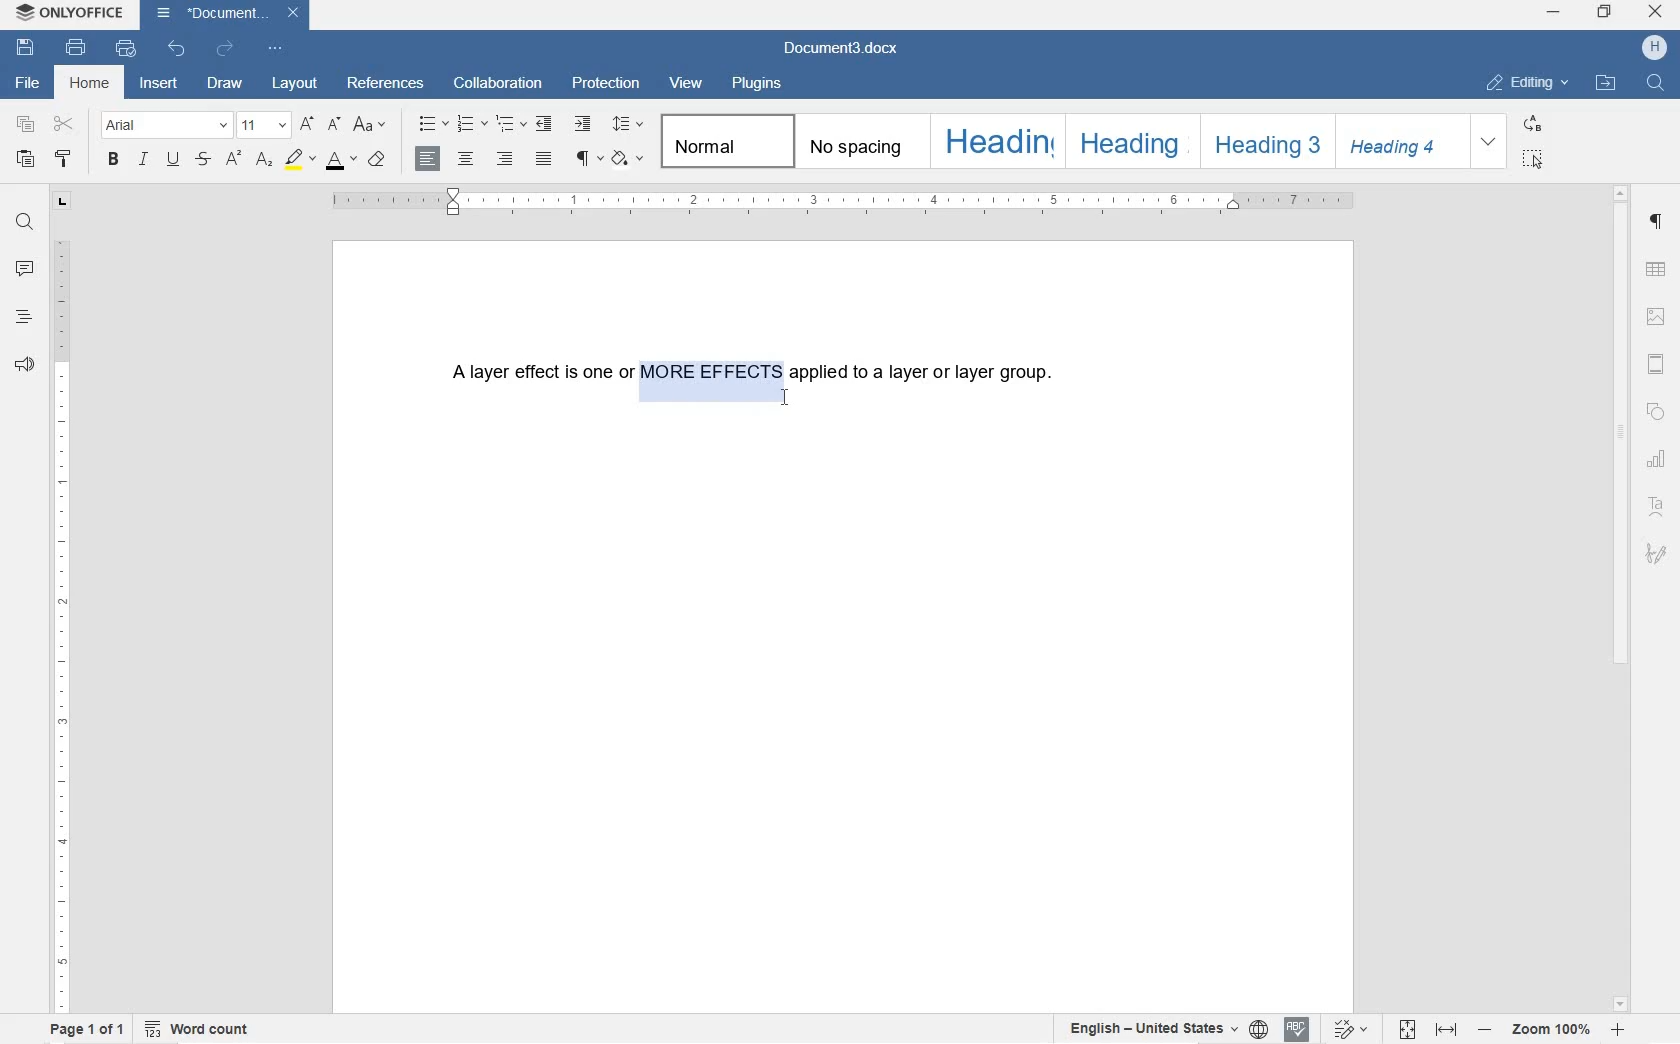 The width and height of the screenshot is (1680, 1044). What do you see at coordinates (70, 10) in the screenshot?
I see `SYSTEM NAME` at bounding box center [70, 10].